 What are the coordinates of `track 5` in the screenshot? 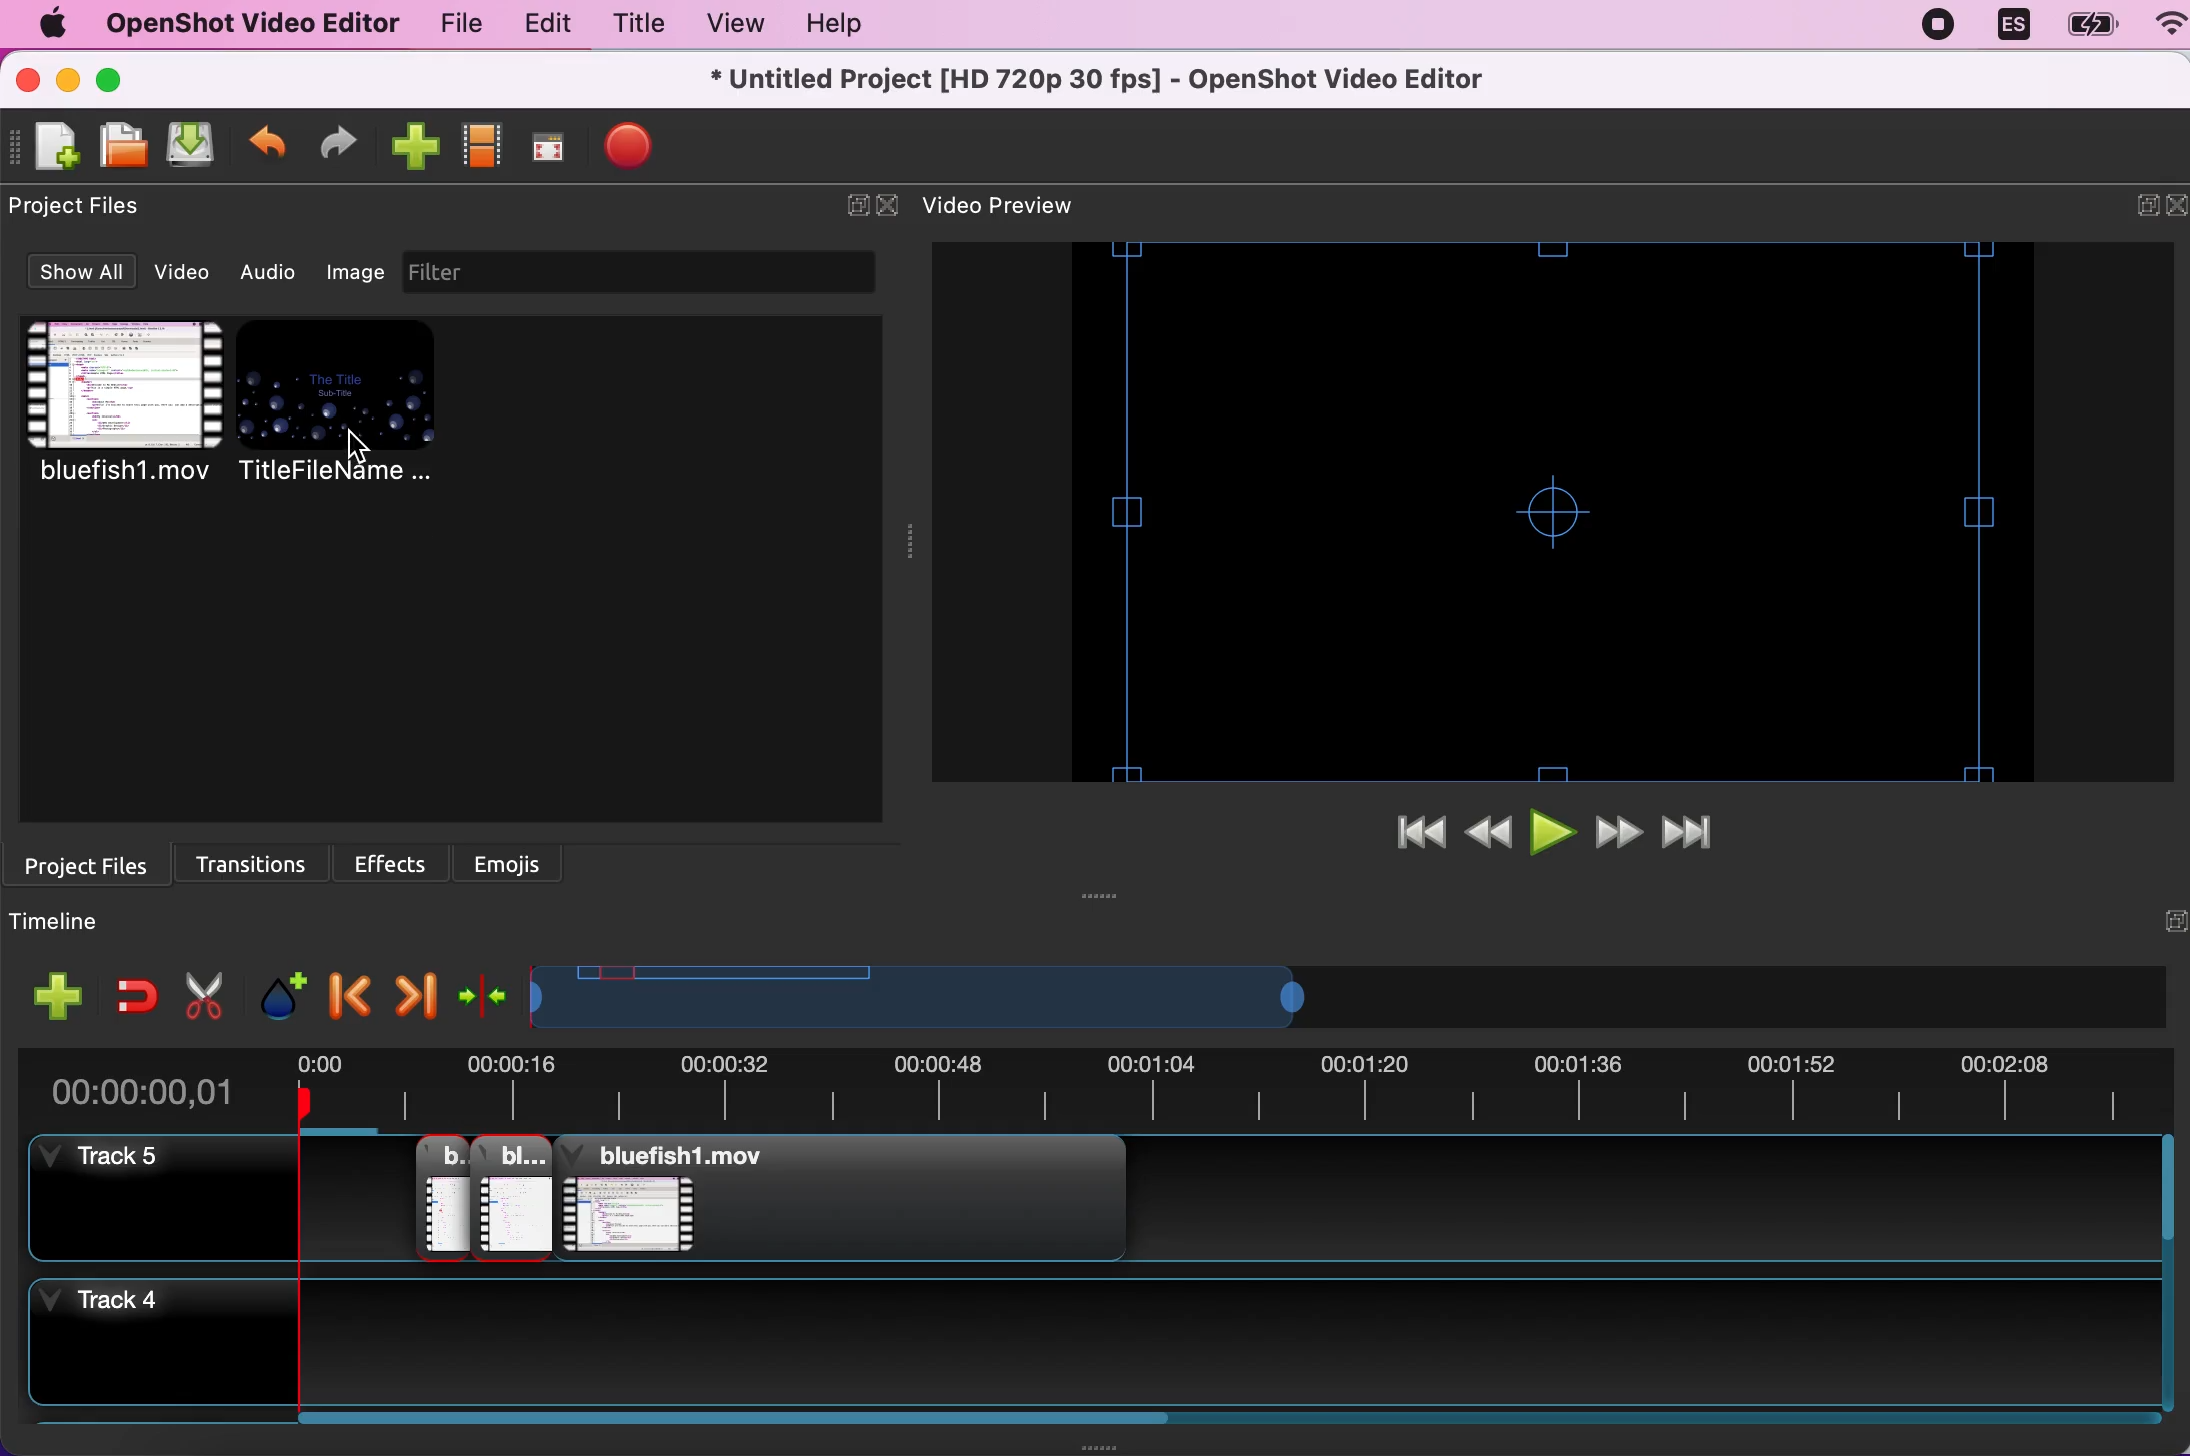 It's located at (151, 1196).